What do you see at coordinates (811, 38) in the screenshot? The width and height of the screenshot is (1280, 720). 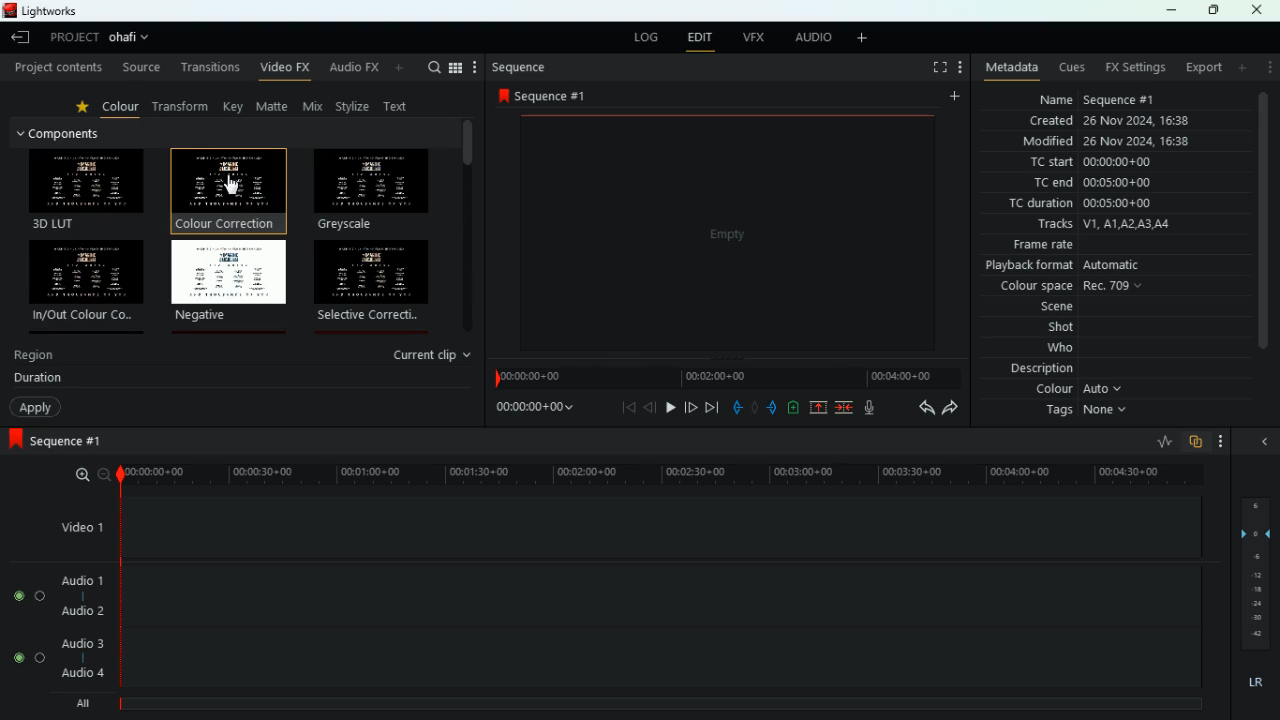 I see `audio` at bounding box center [811, 38].